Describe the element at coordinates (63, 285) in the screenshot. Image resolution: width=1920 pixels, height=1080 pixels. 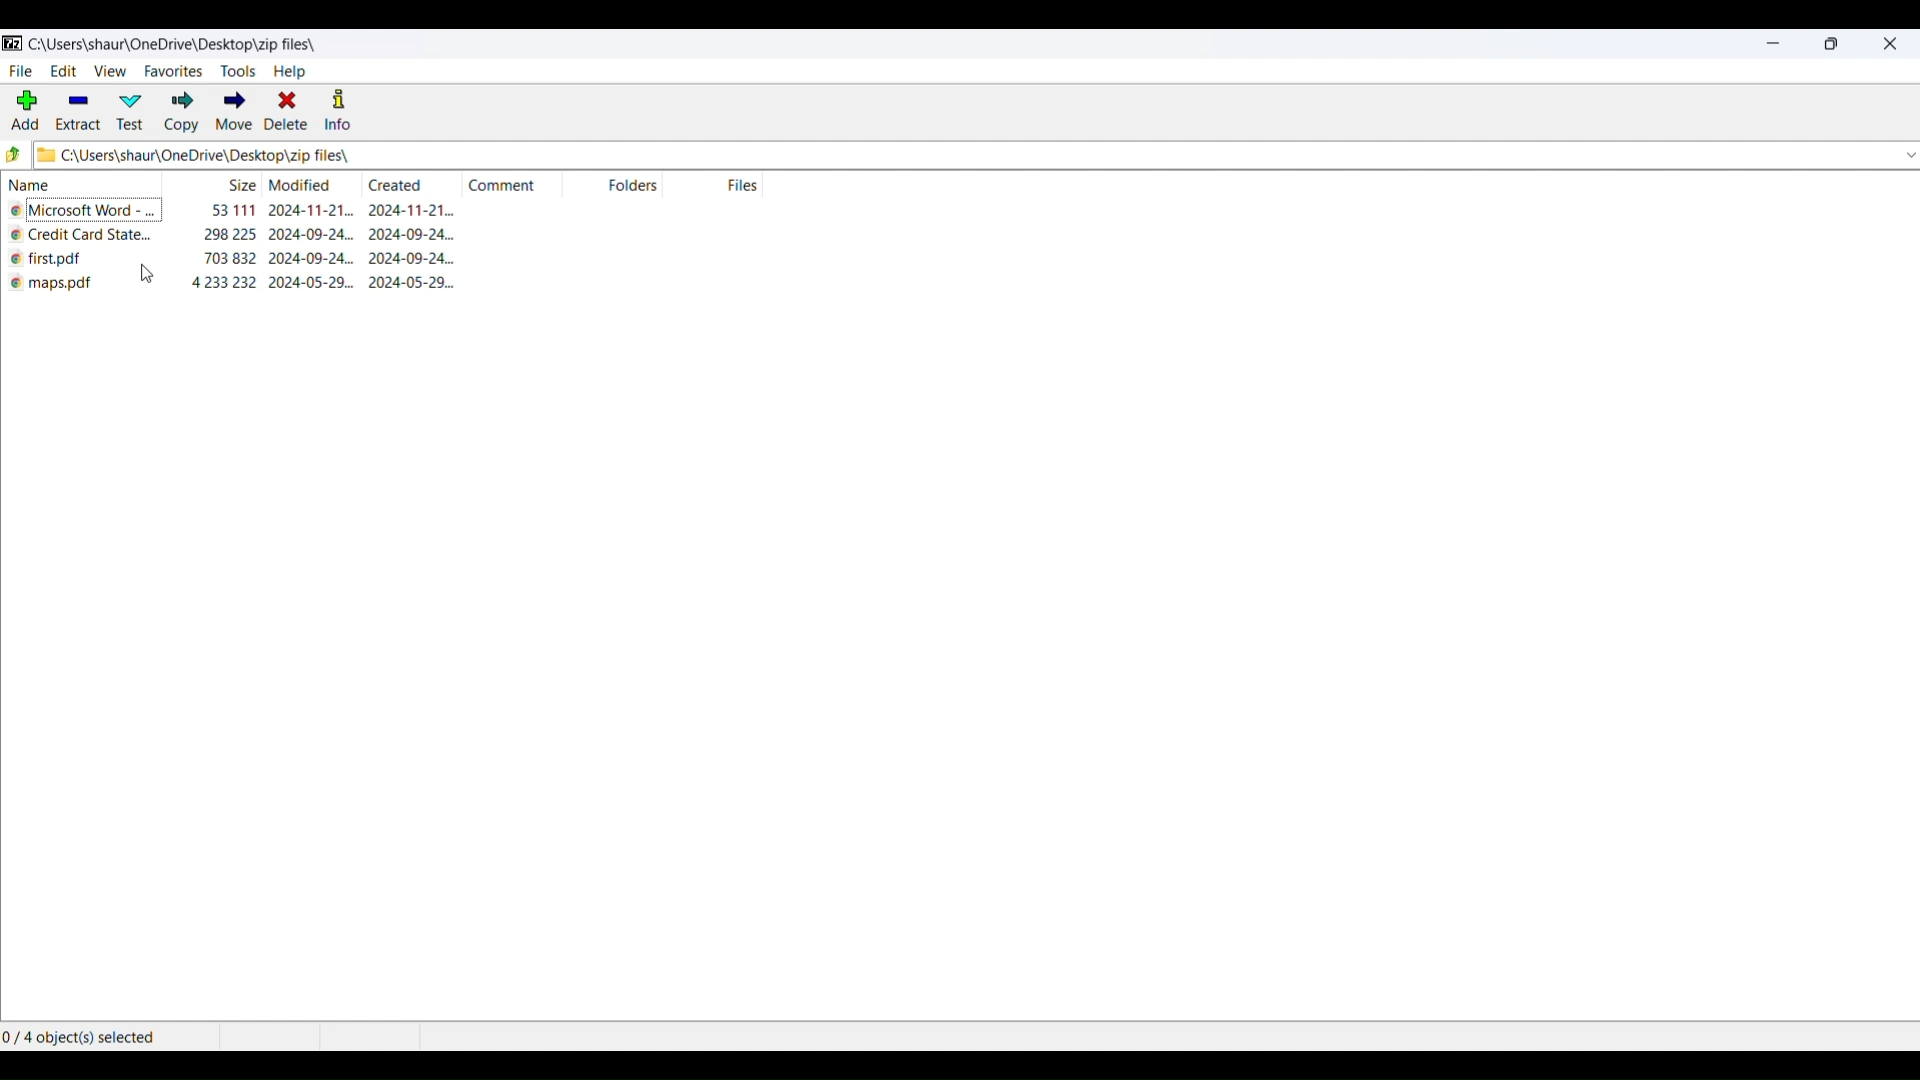
I see `file name` at that location.